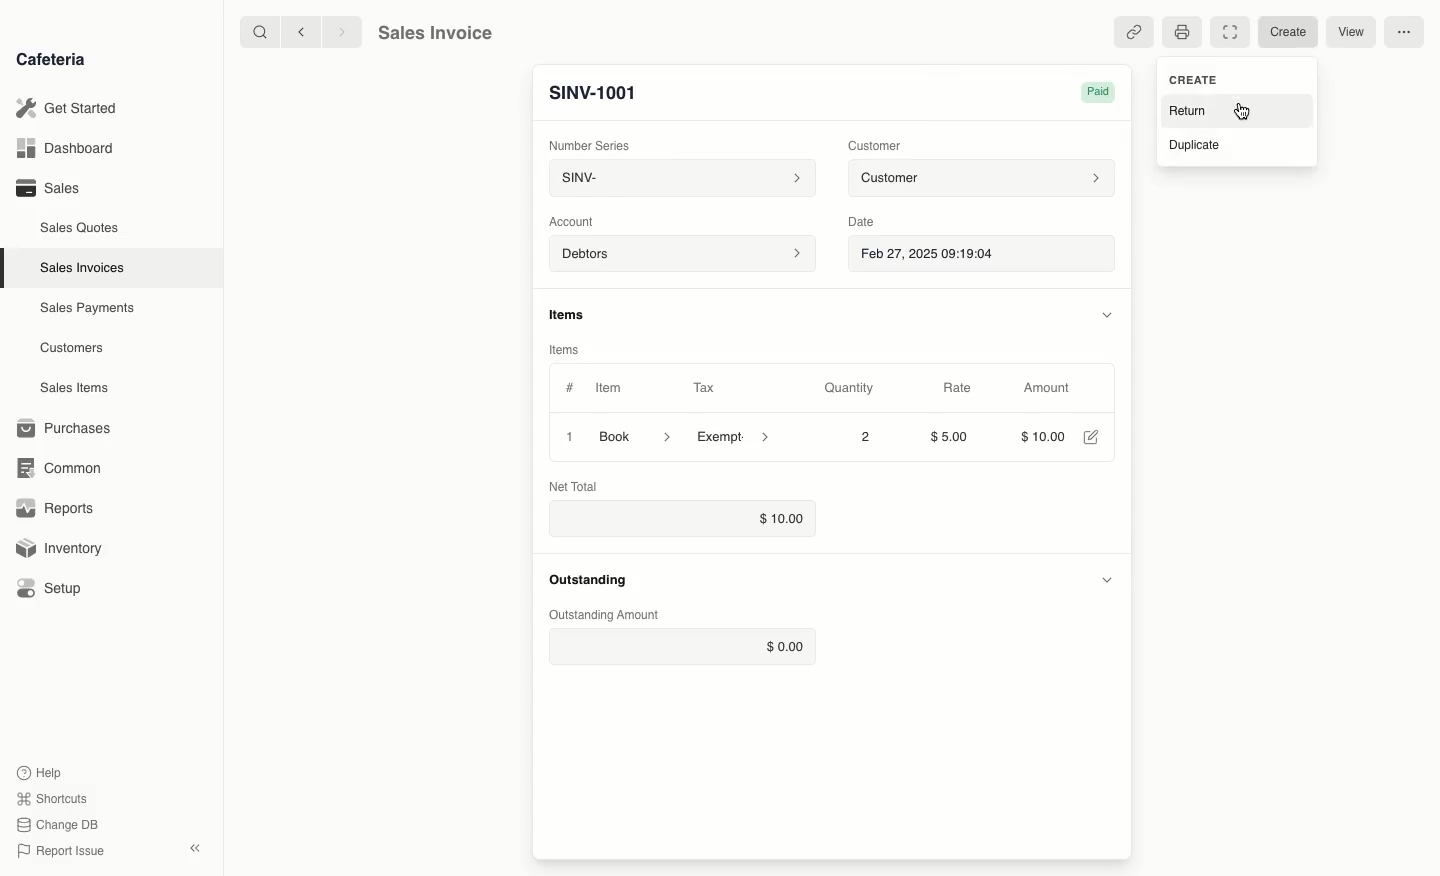  Describe the element at coordinates (197, 848) in the screenshot. I see `Collapse` at that location.